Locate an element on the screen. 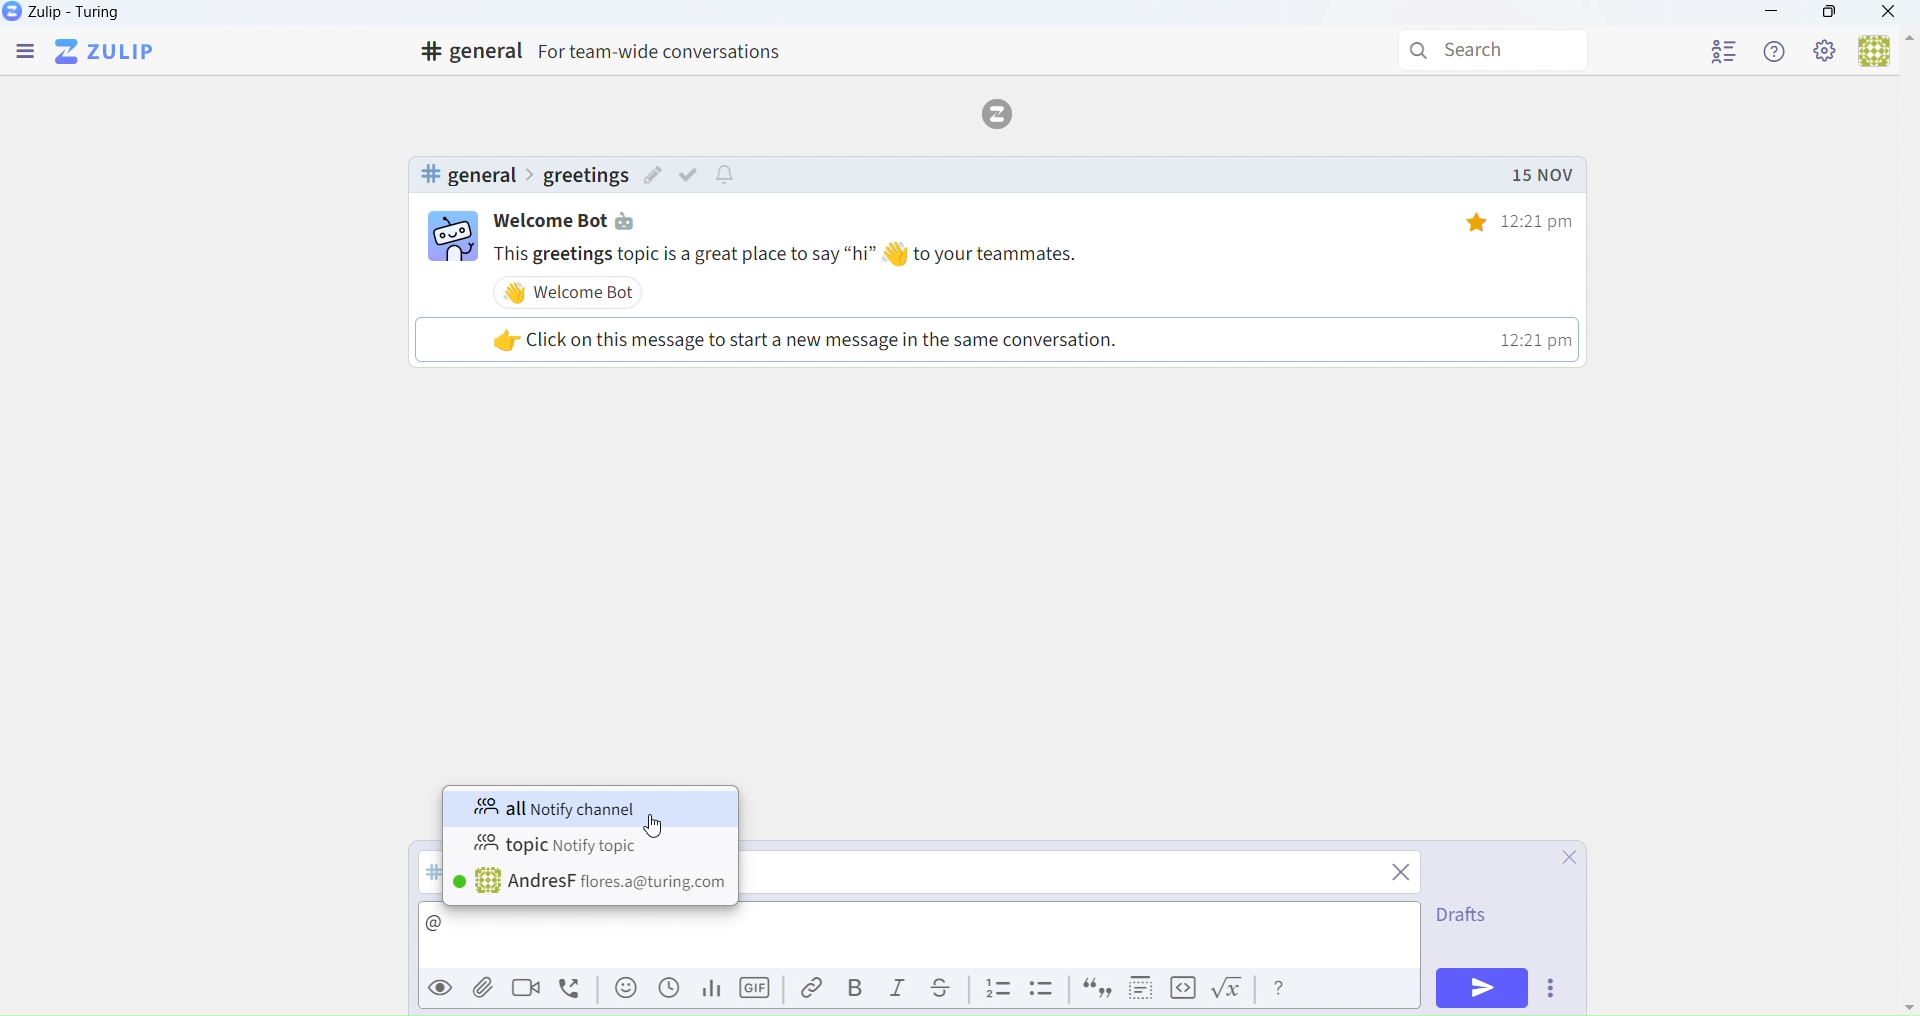 The width and height of the screenshot is (1920, 1016). check is located at coordinates (693, 174).